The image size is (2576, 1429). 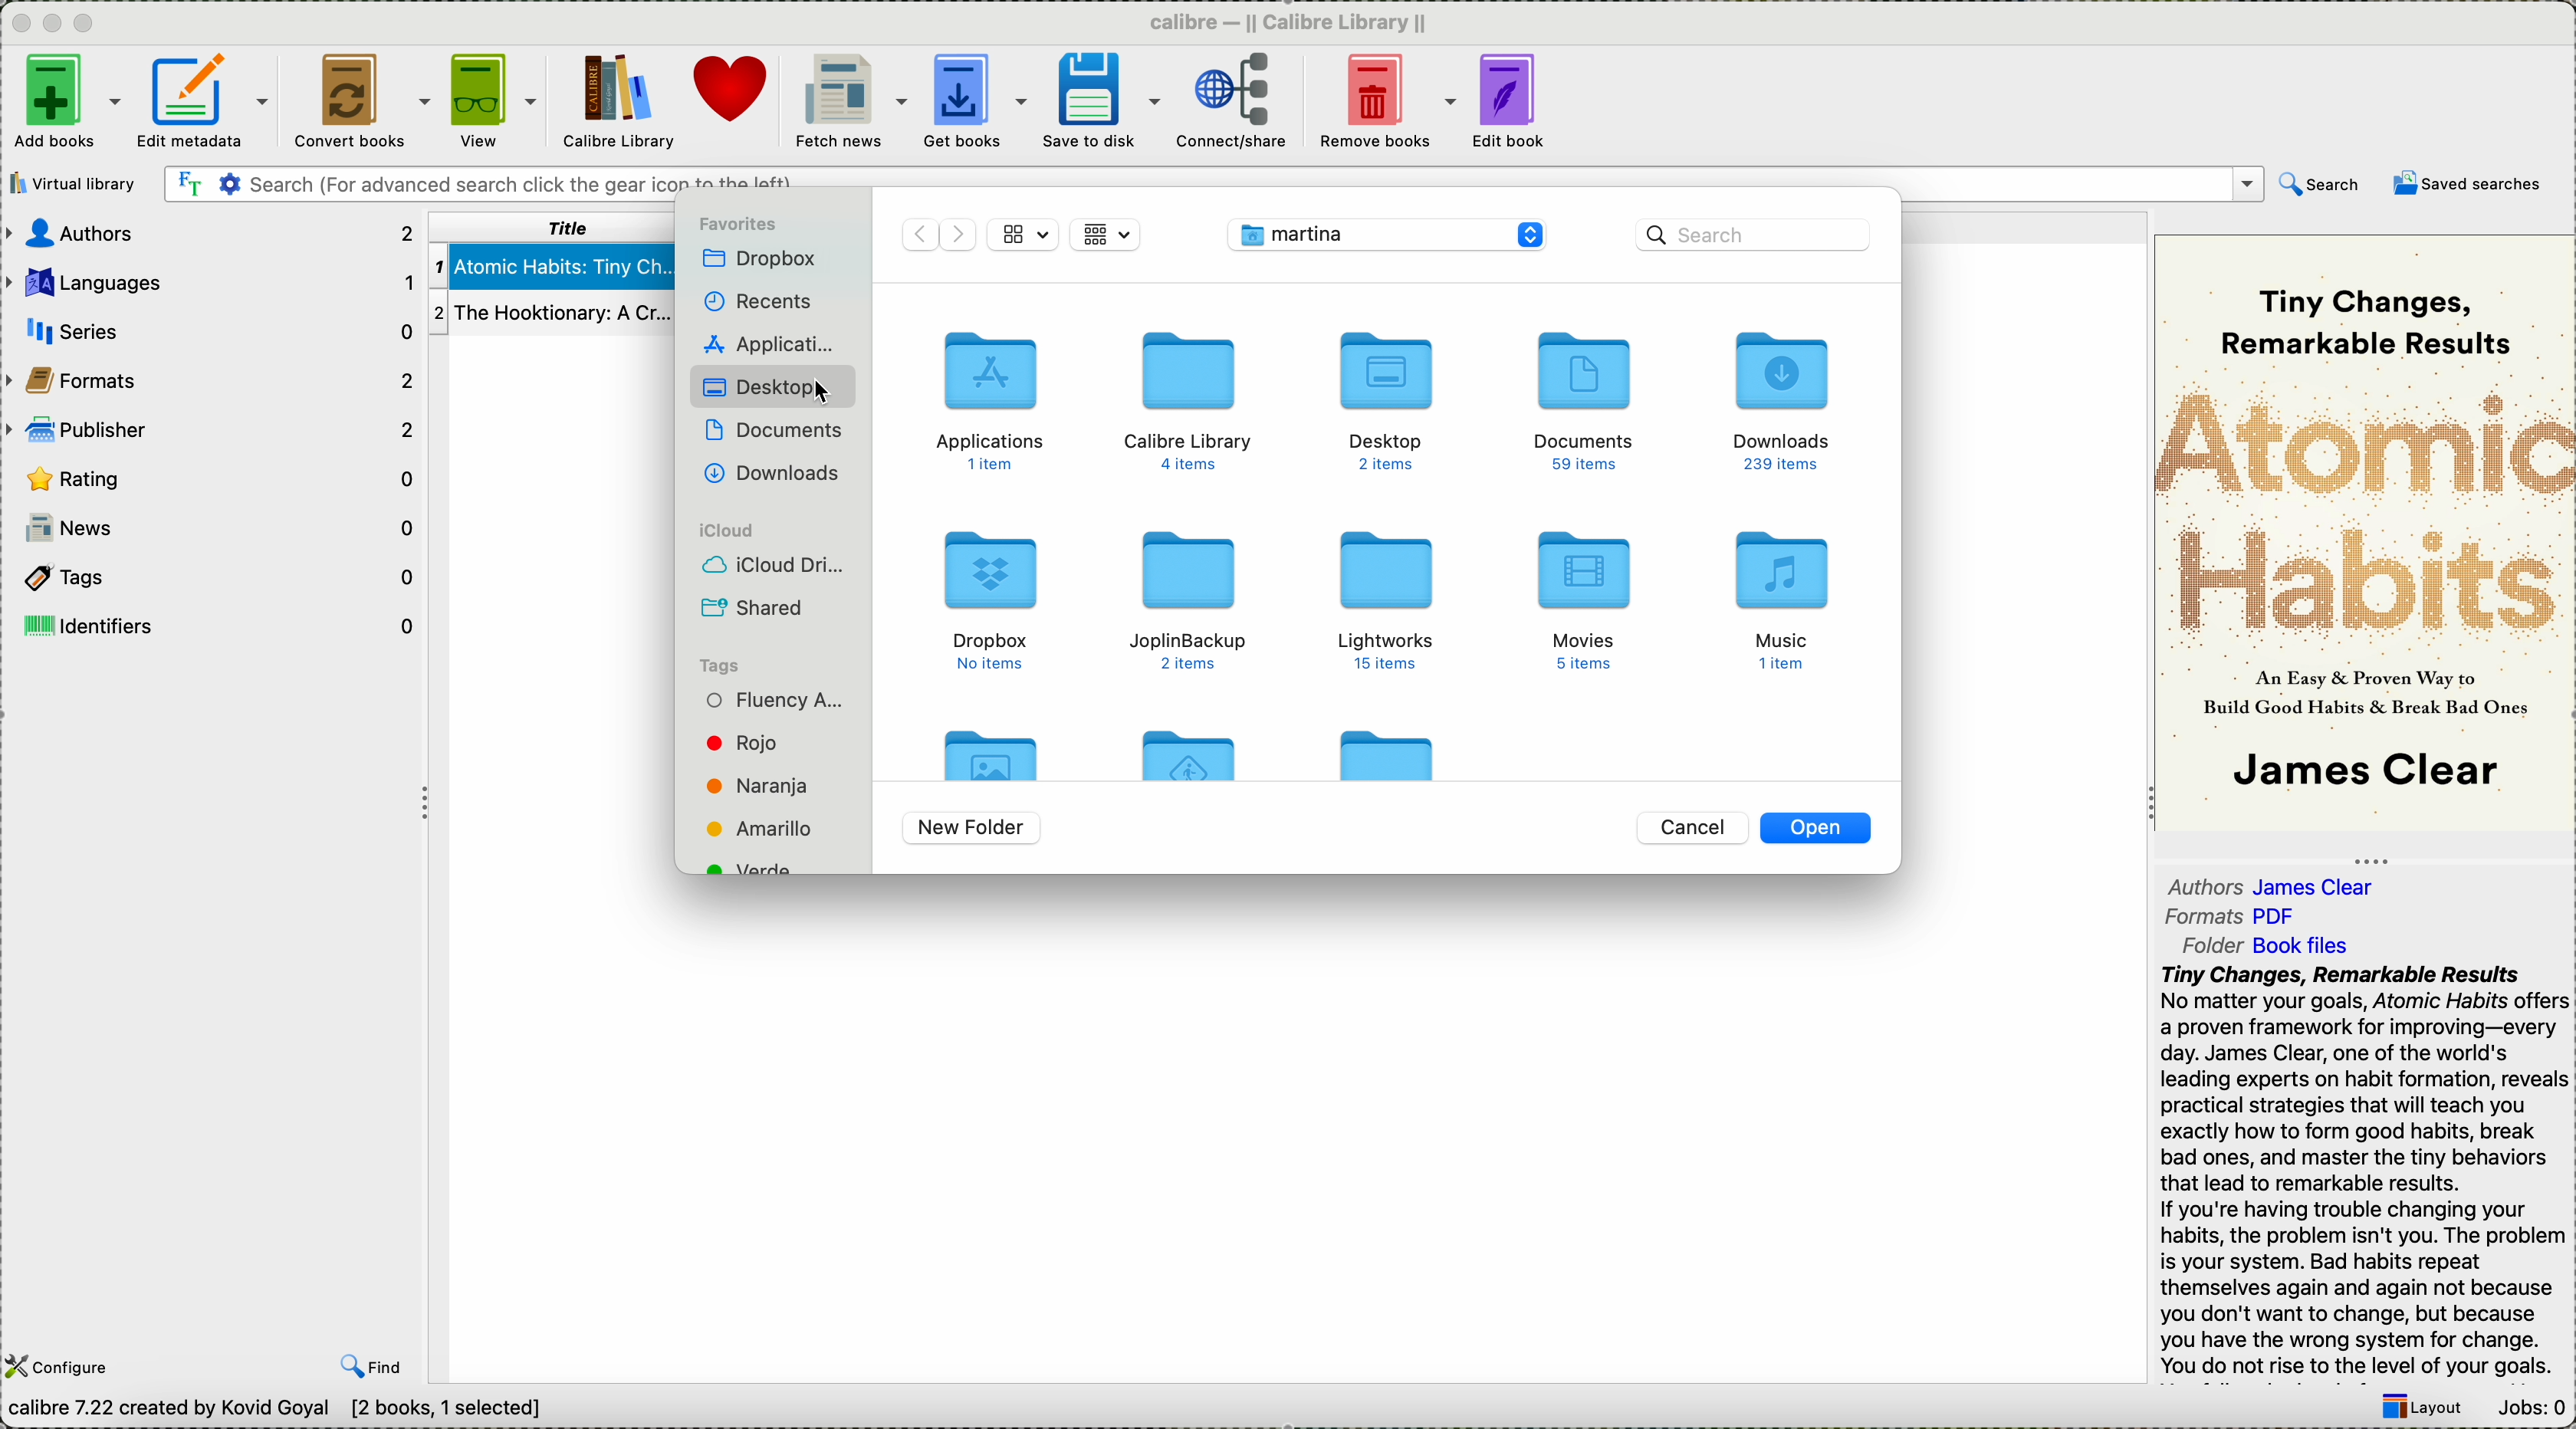 What do you see at coordinates (64, 1366) in the screenshot?
I see `configure` at bounding box center [64, 1366].